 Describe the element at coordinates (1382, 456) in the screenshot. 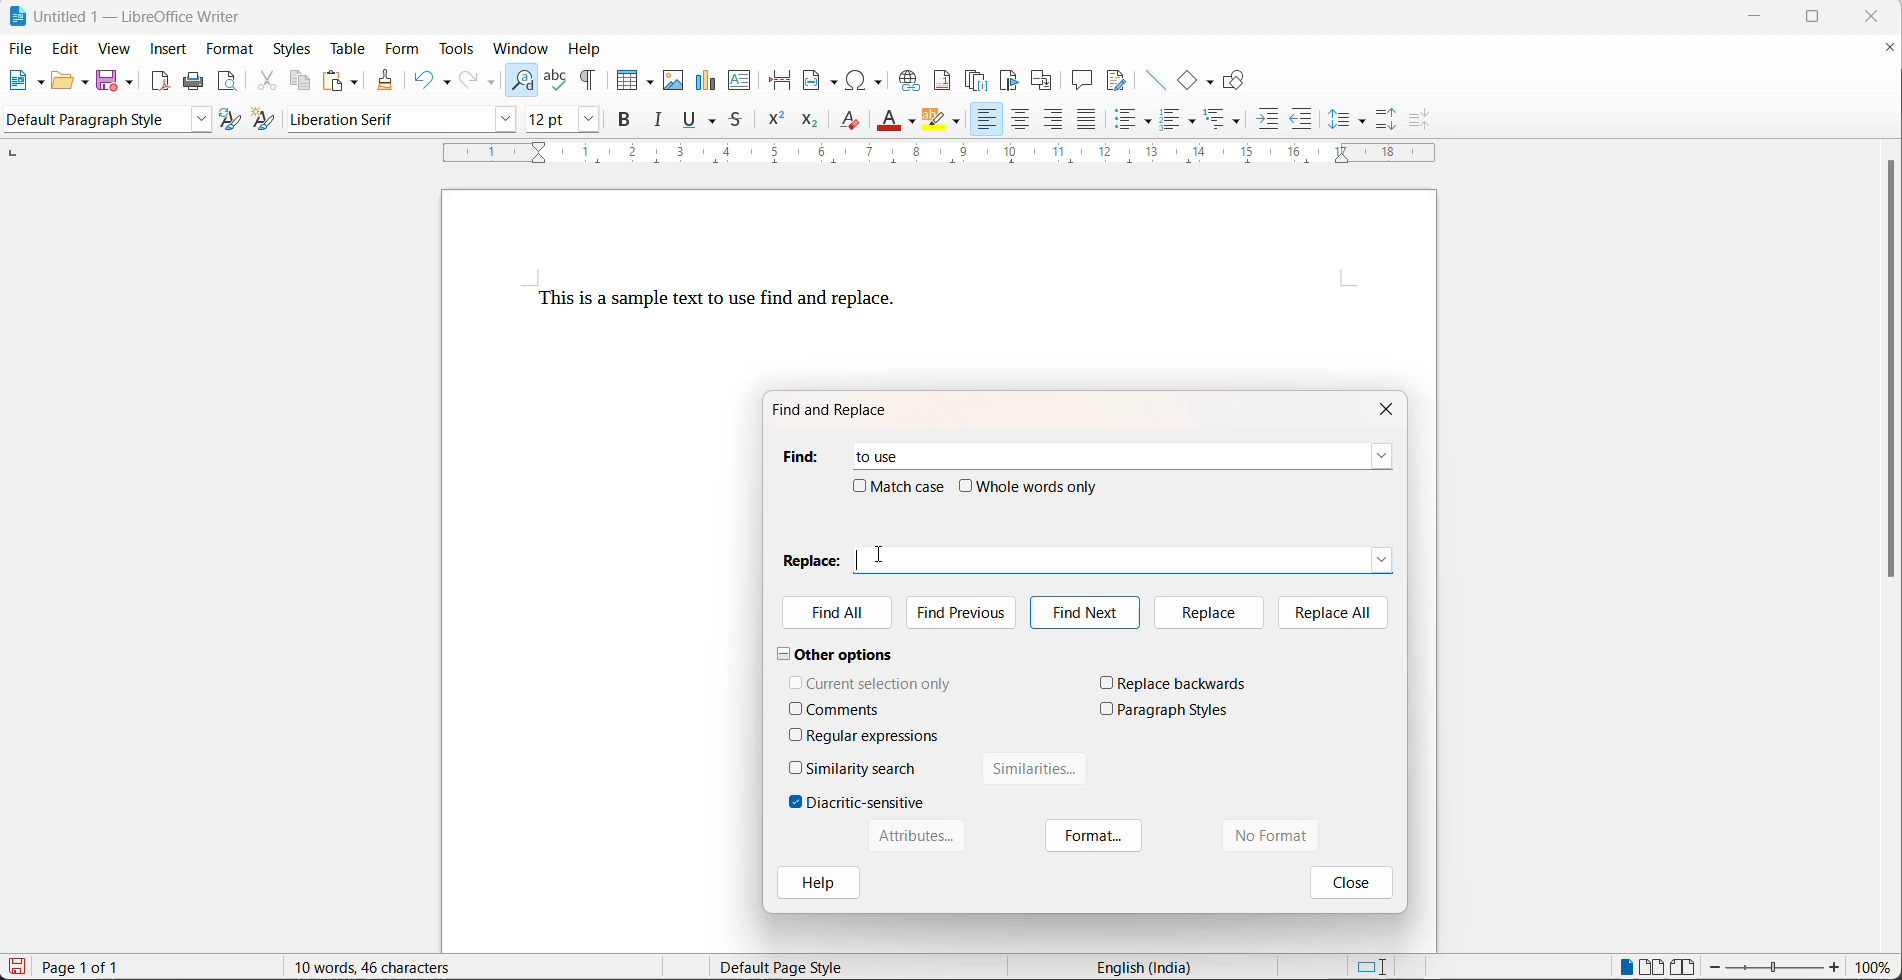

I see `find dropdown button` at that location.